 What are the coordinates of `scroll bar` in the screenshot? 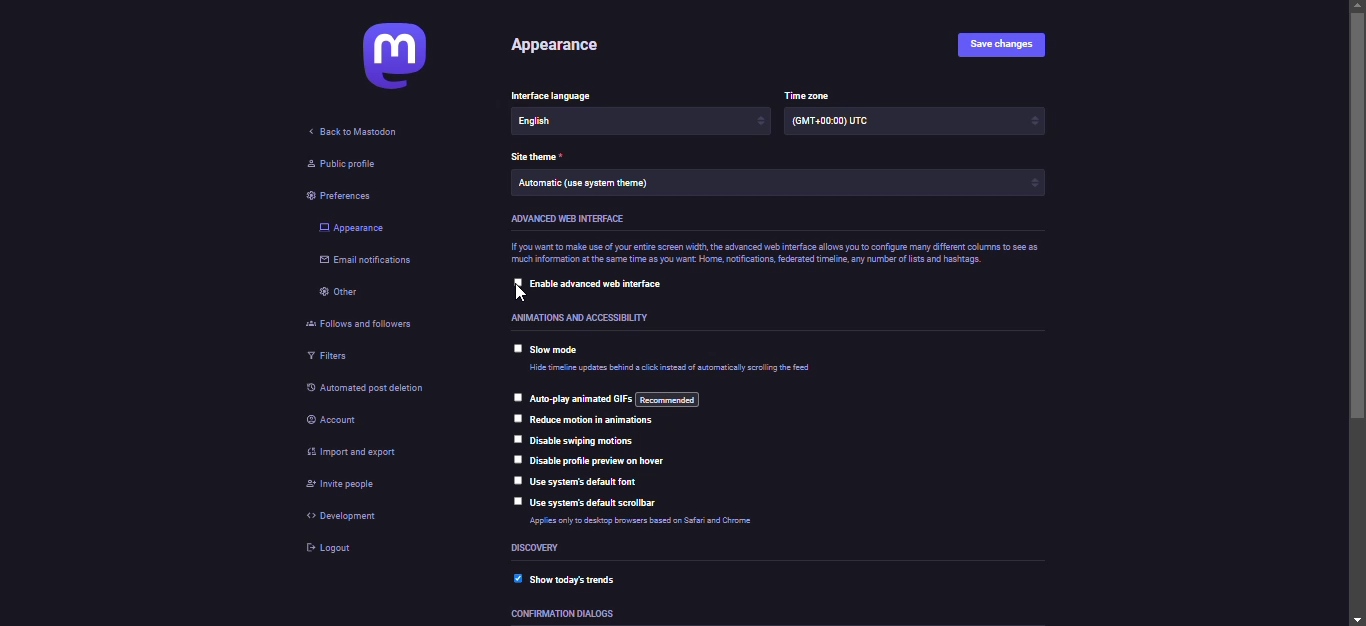 It's located at (1355, 214).